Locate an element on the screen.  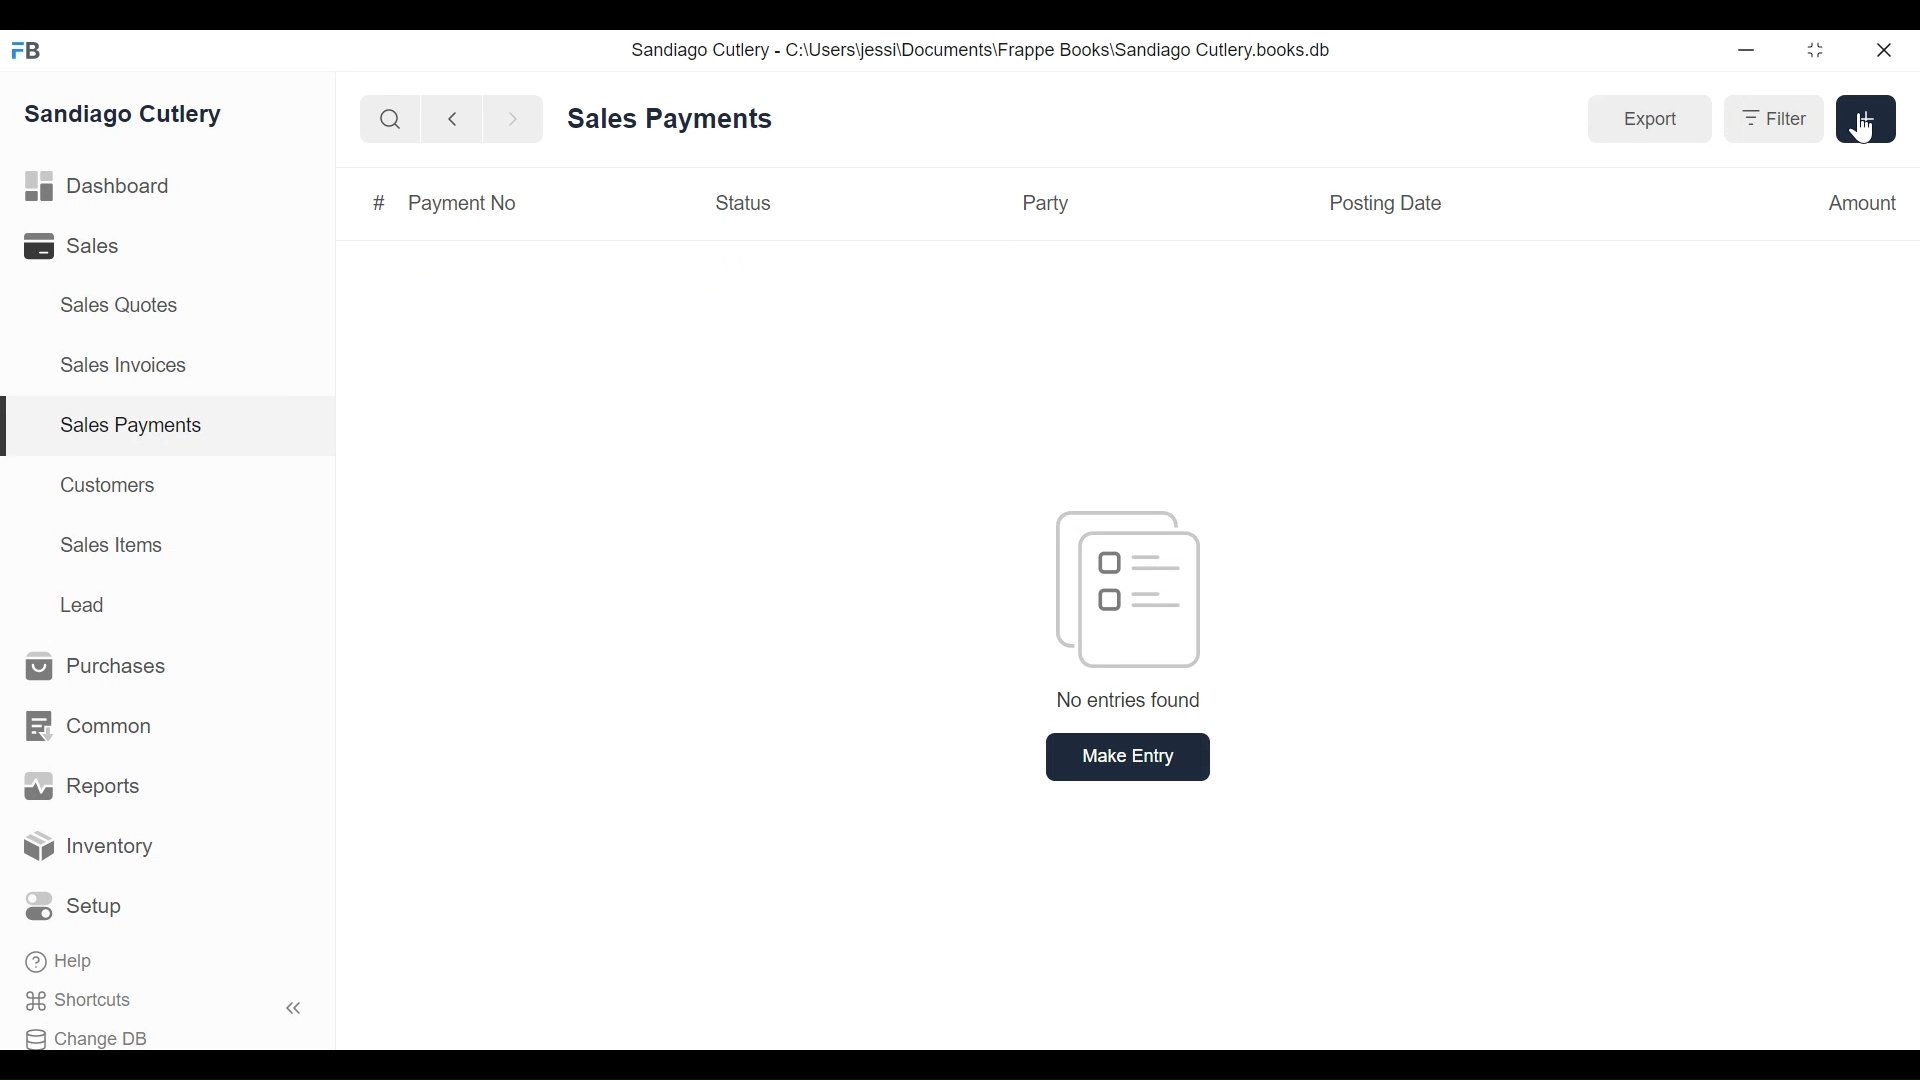
# is located at coordinates (375, 201).